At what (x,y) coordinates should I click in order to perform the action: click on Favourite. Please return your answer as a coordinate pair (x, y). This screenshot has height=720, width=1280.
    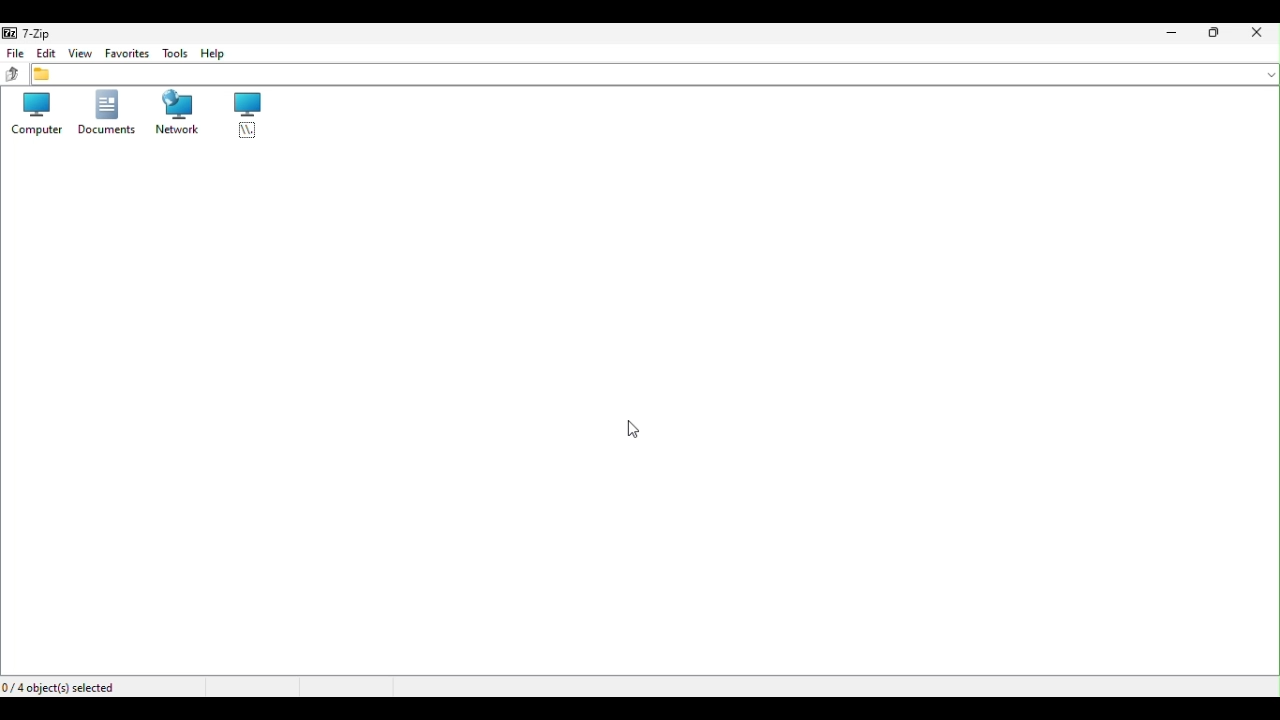
    Looking at the image, I should click on (126, 53).